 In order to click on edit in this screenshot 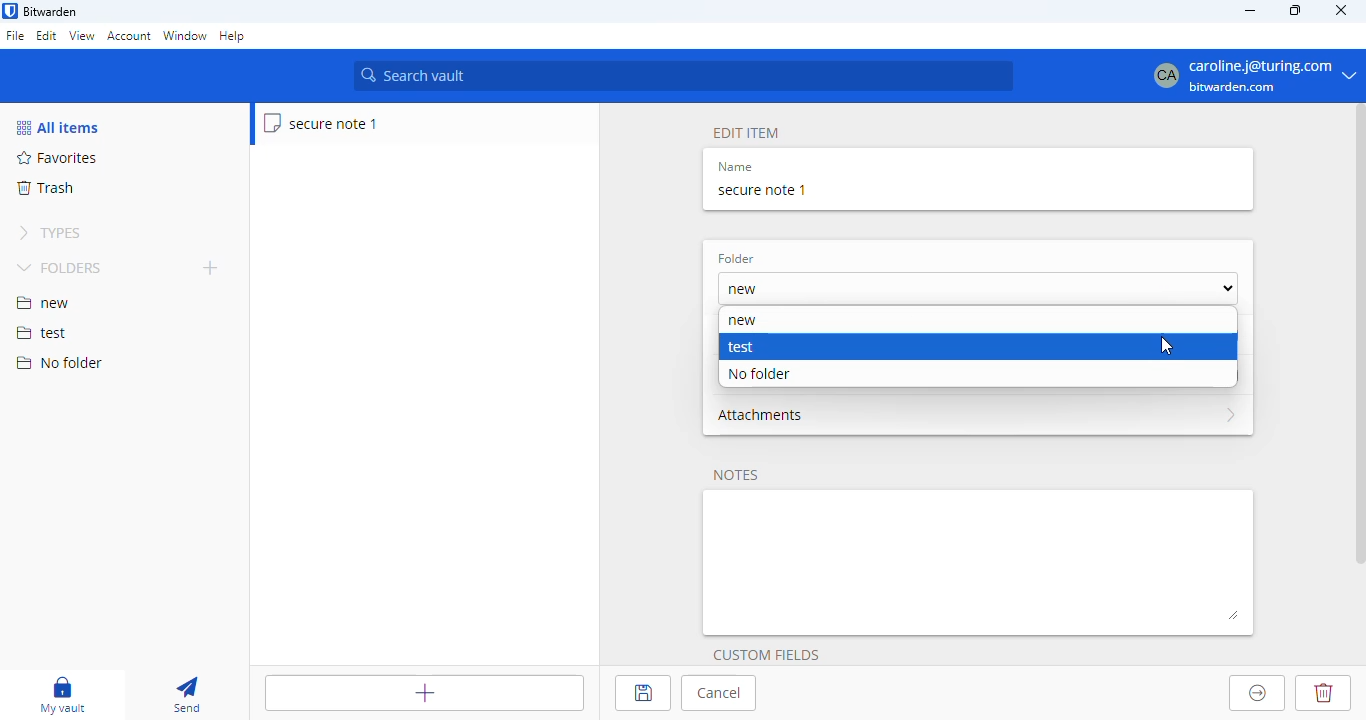, I will do `click(47, 35)`.